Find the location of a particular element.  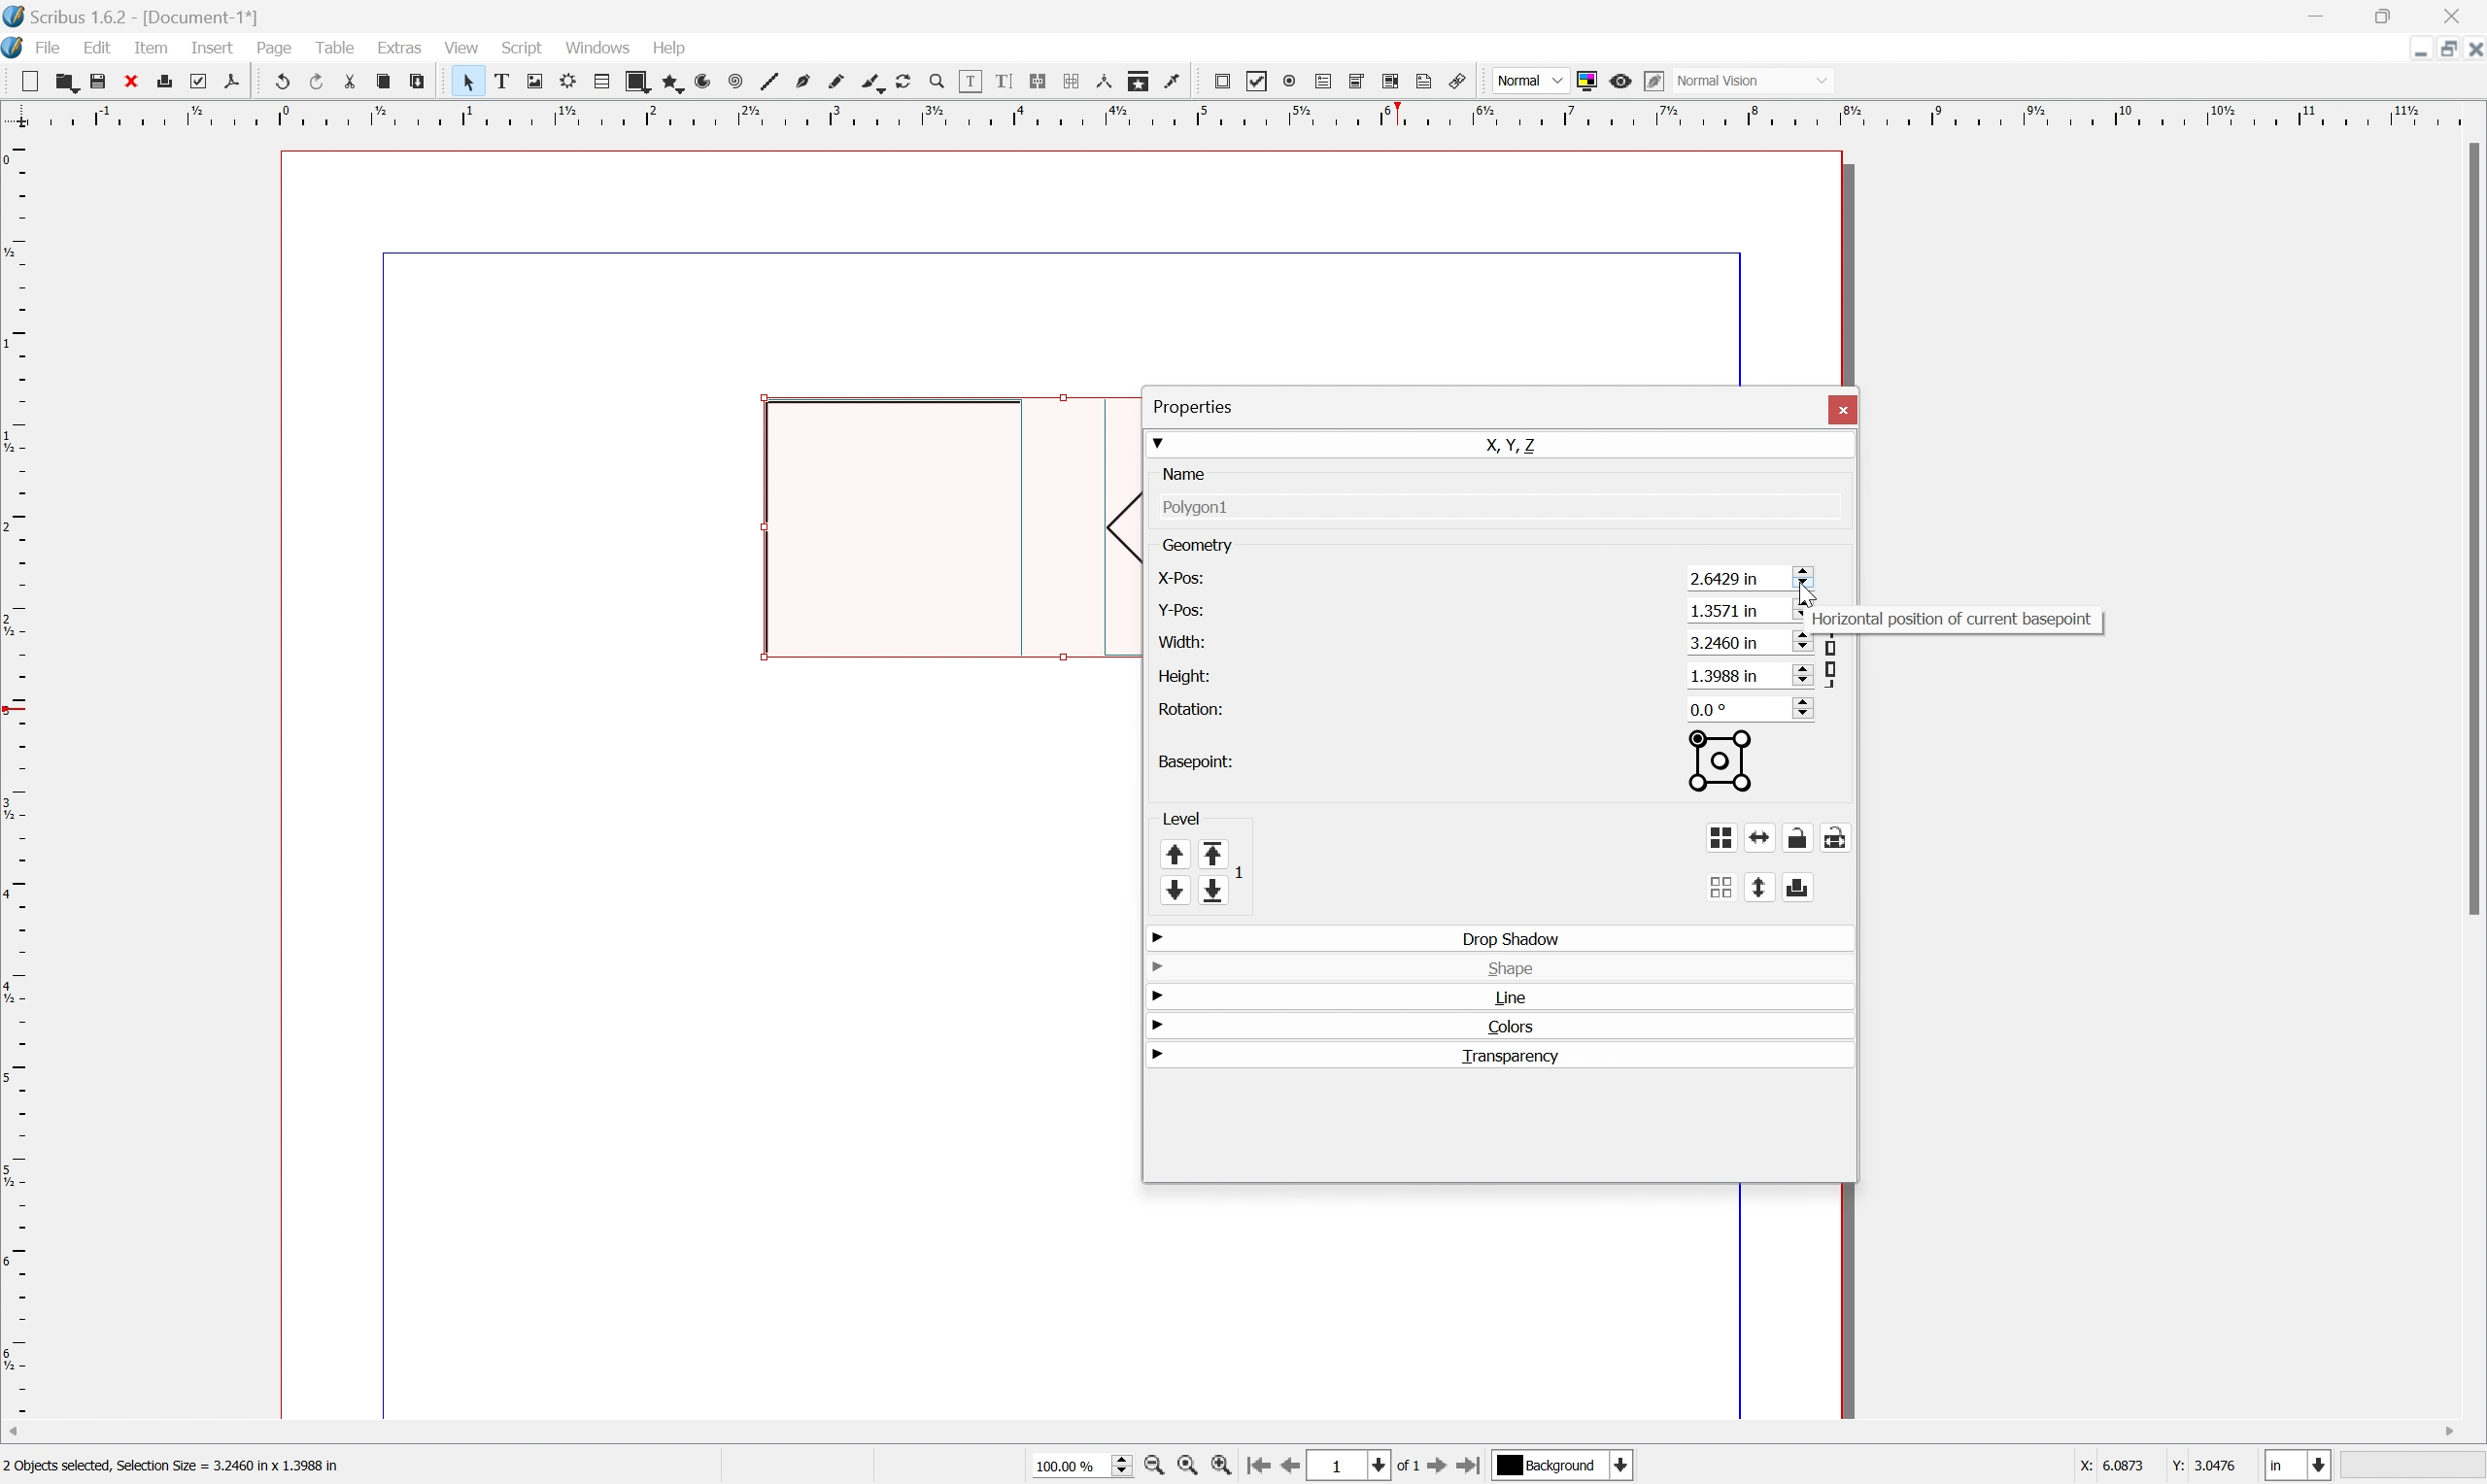

1.3988 in is located at coordinates (1750, 676).